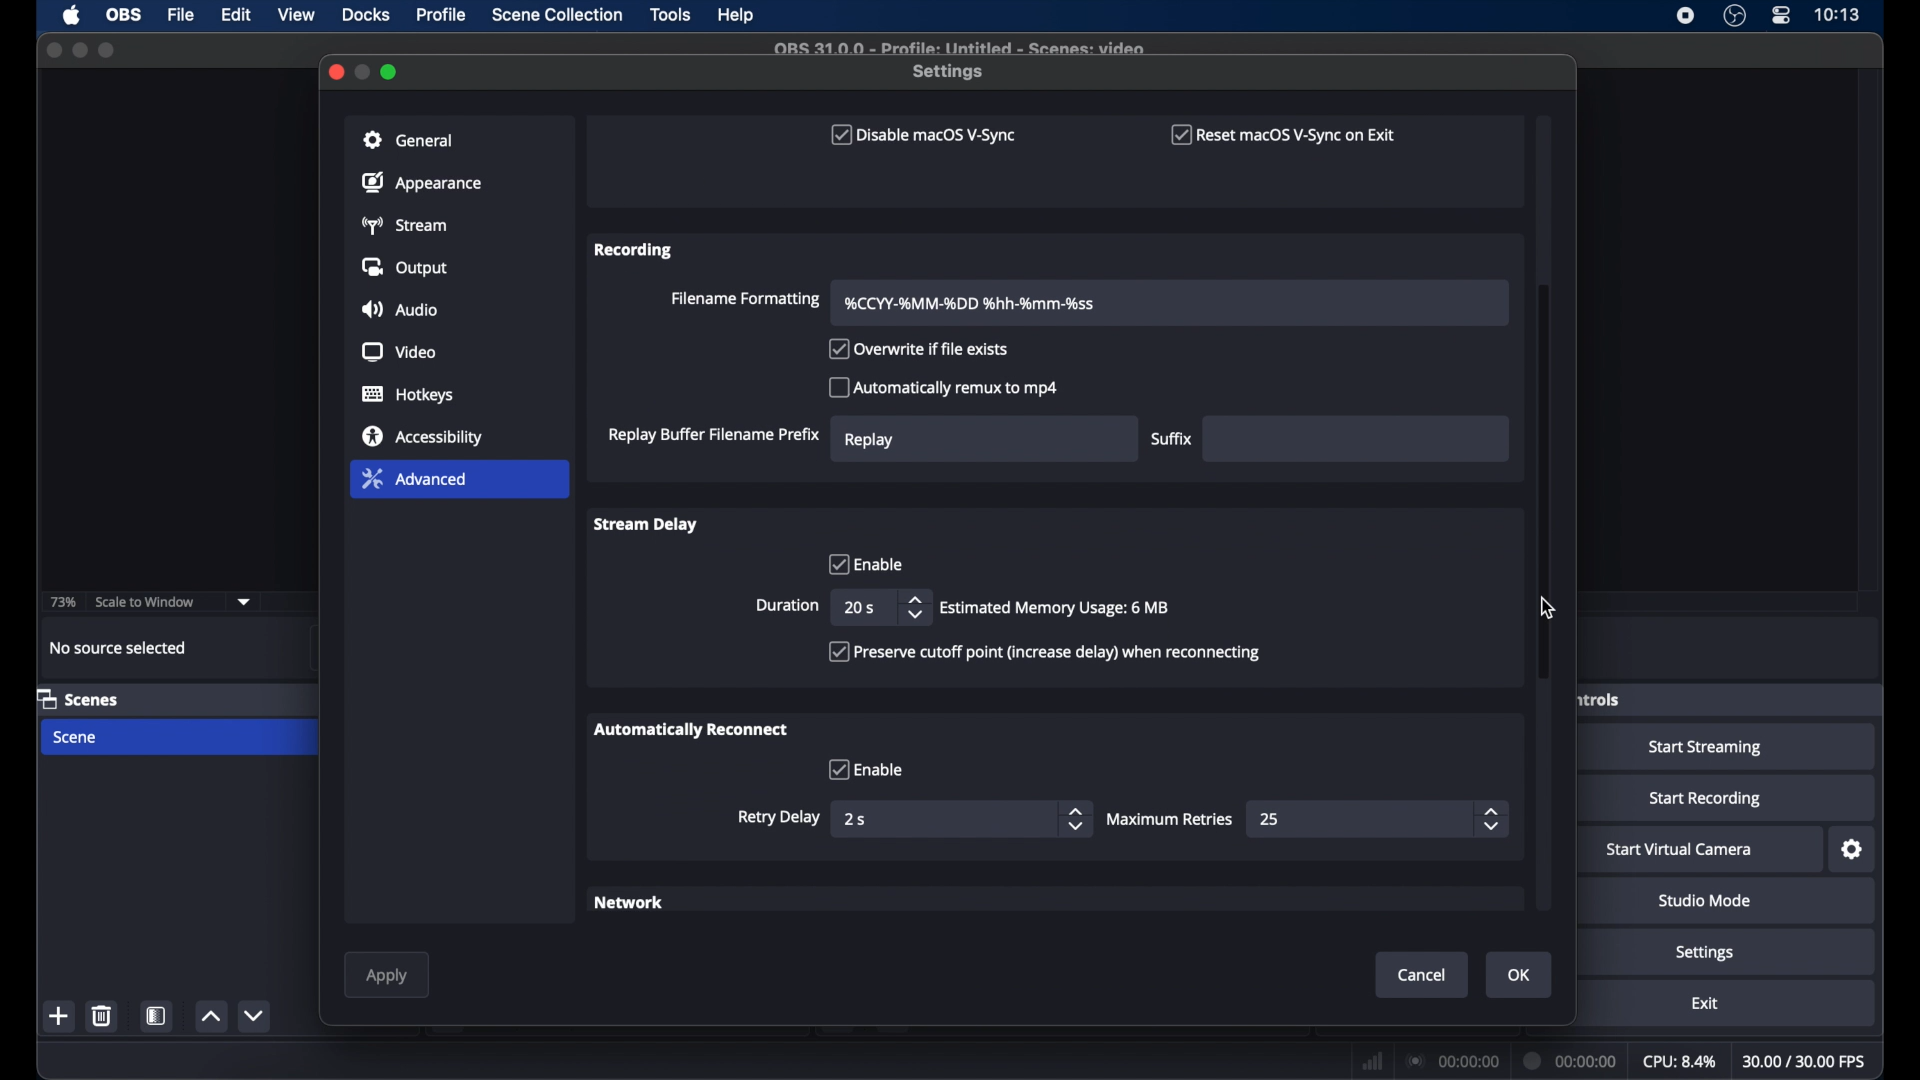  Describe the element at coordinates (972, 303) in the screenshot. I see `Filename format` at that location.